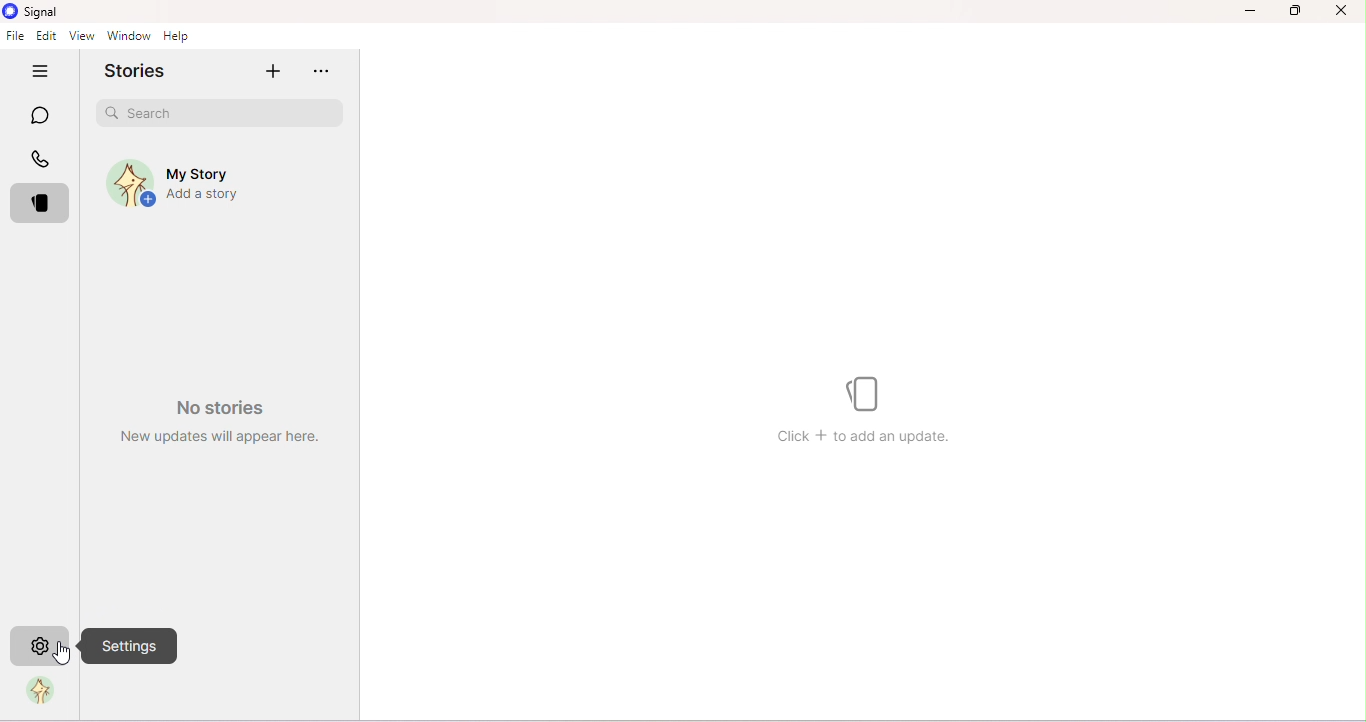 The image size is (1366, 722). What do you see at coordinates (130, 647) in the screenshot?
I see `Settings` at bounding box center [130, 647].